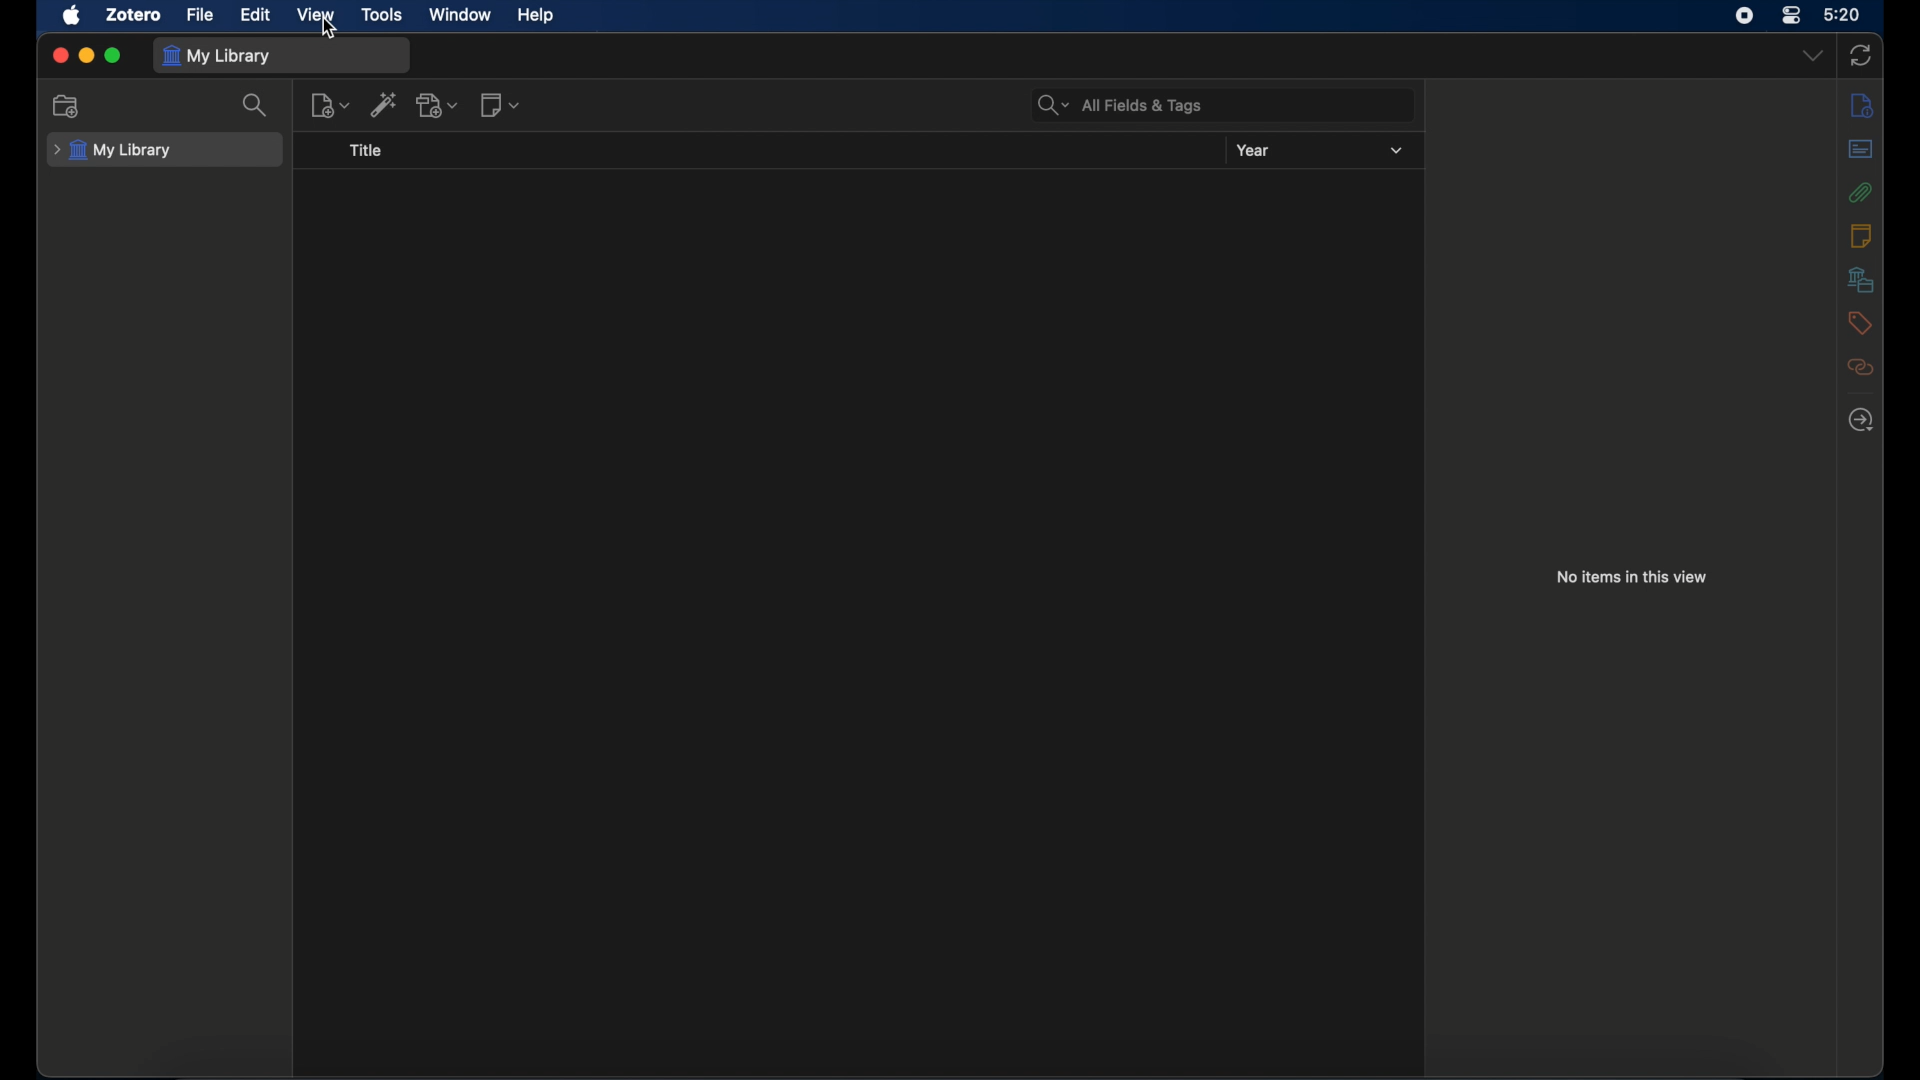 The image size is (1920, 1080). What do you see at coordinates (1744, 15) in the screenshot?
I see `screen recorder` at bounding box center [1744, 15].